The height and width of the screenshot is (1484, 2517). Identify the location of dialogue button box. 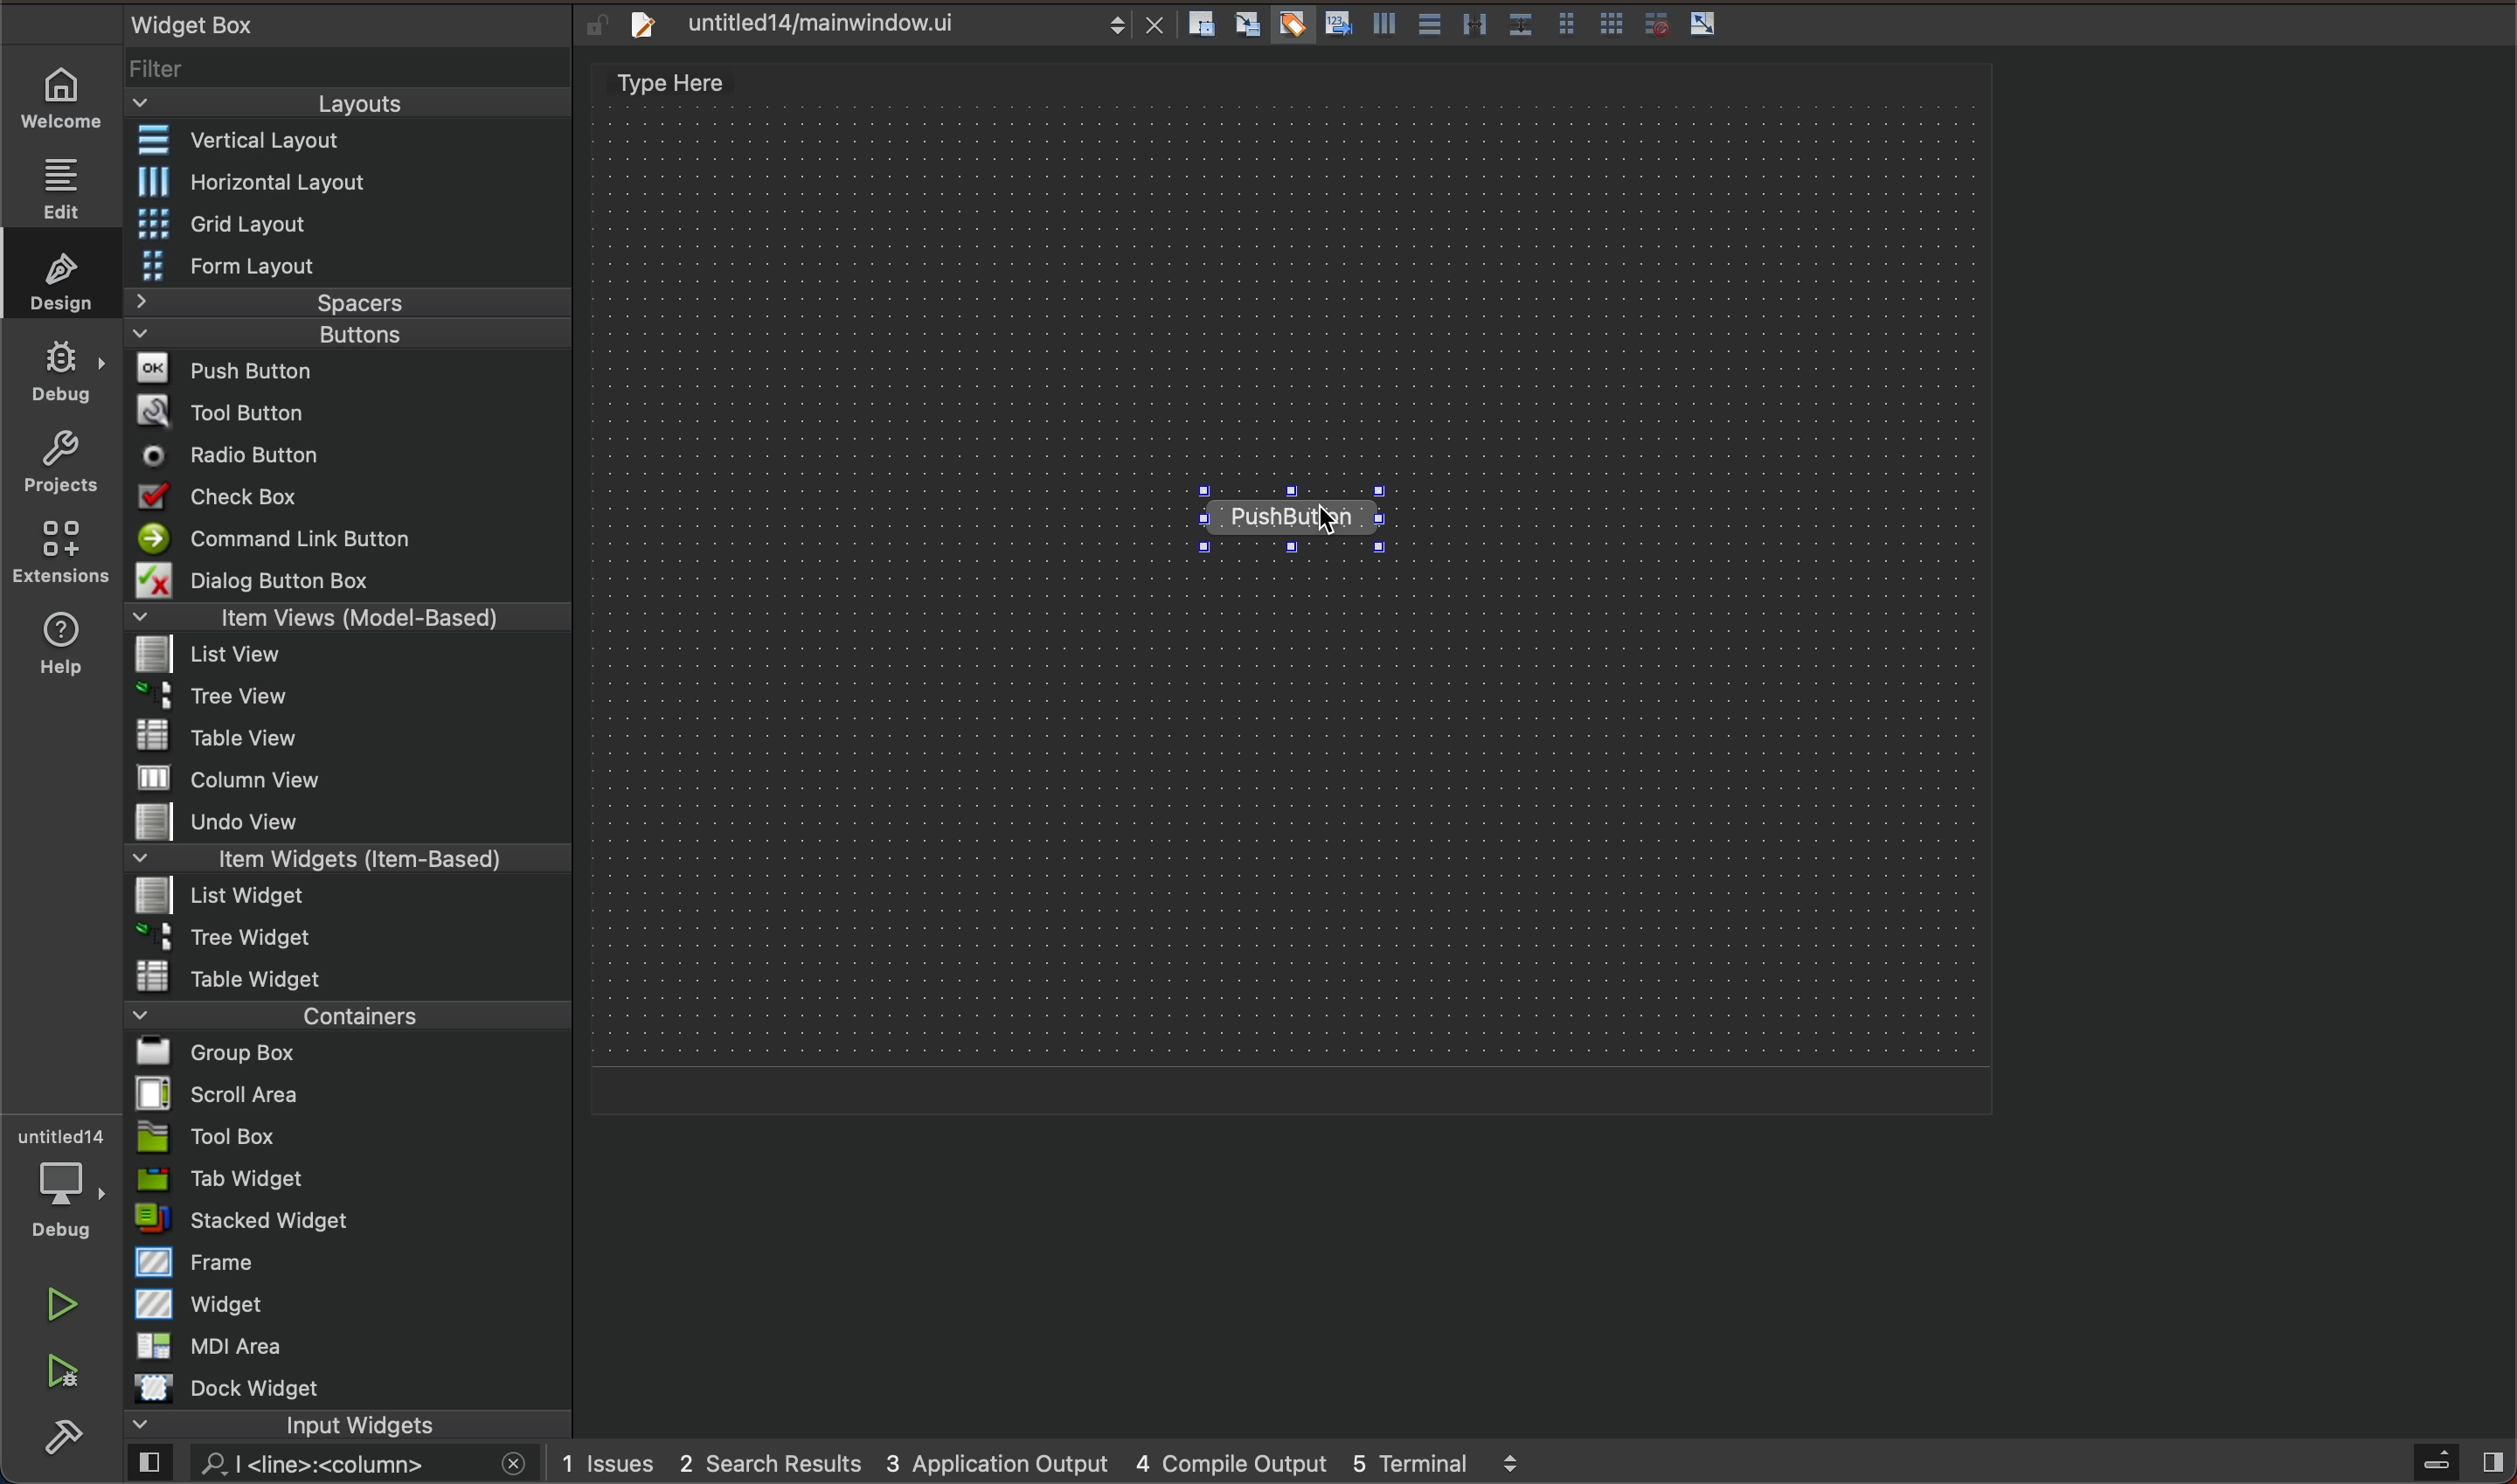
(351, 581).